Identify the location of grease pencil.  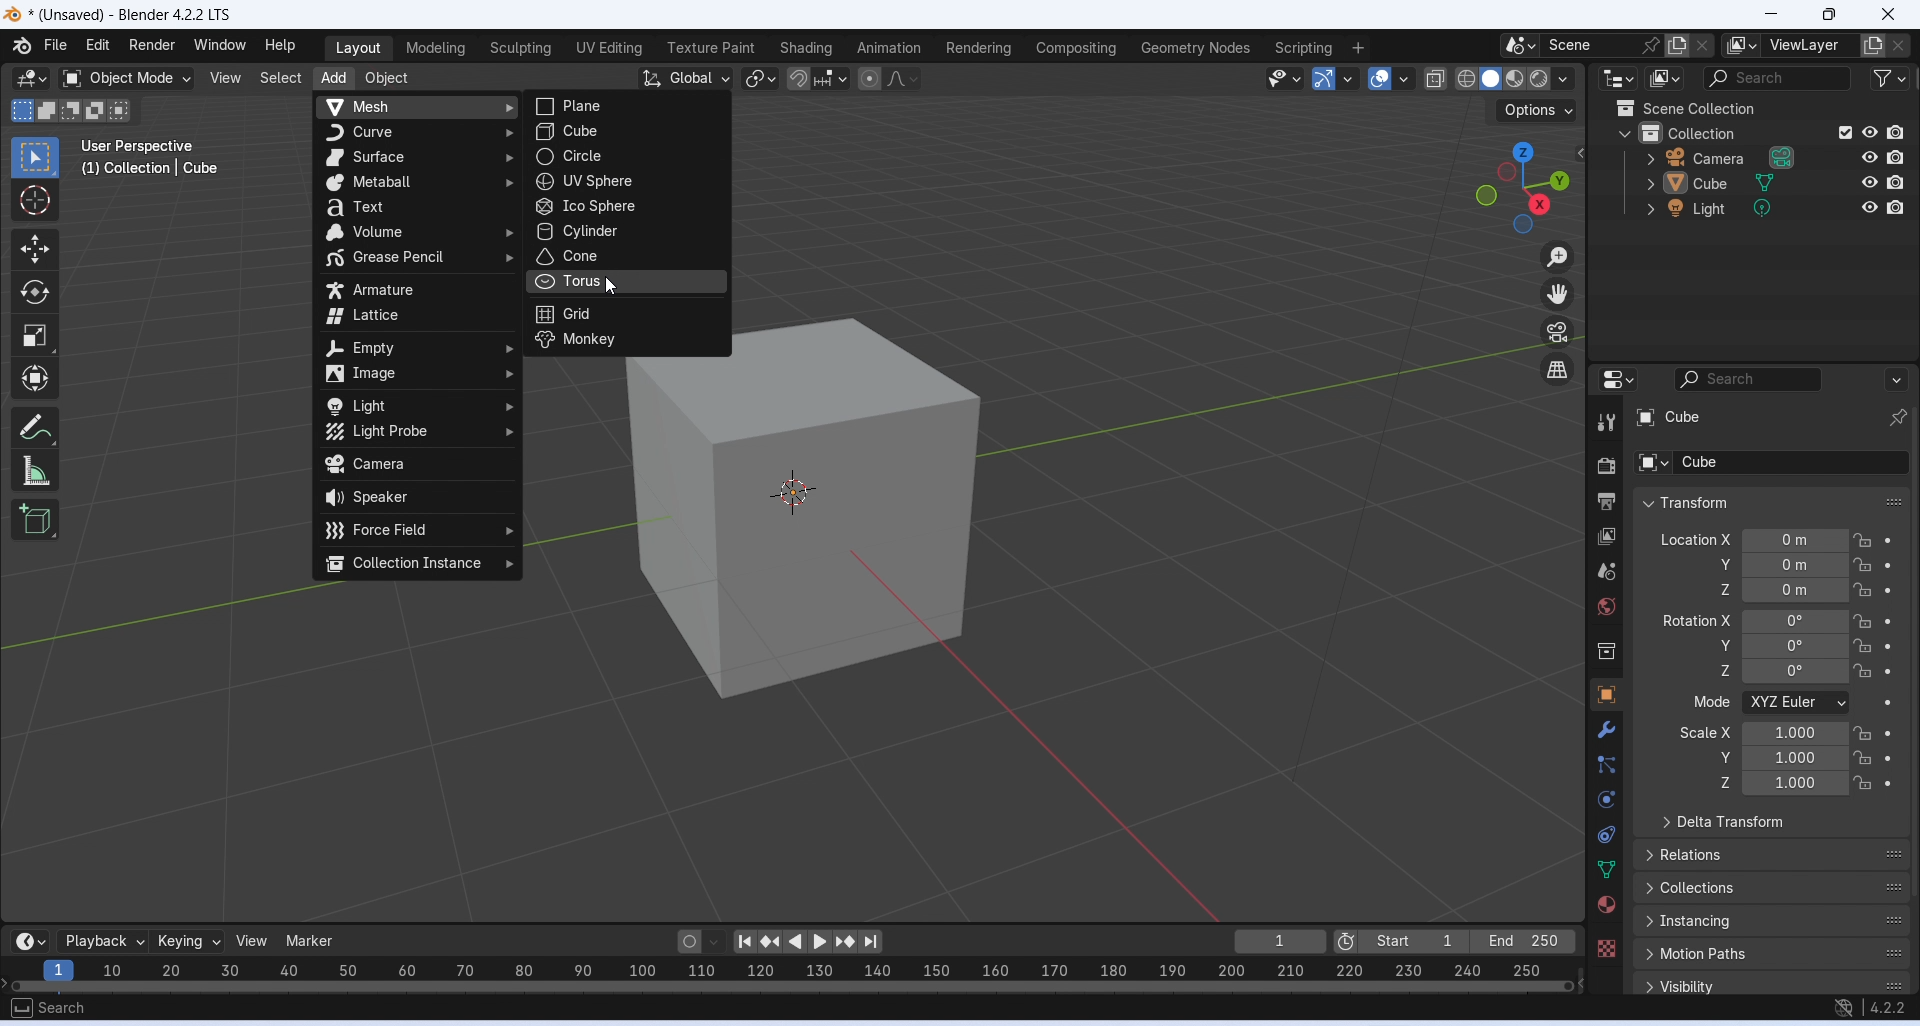
(418, 258).